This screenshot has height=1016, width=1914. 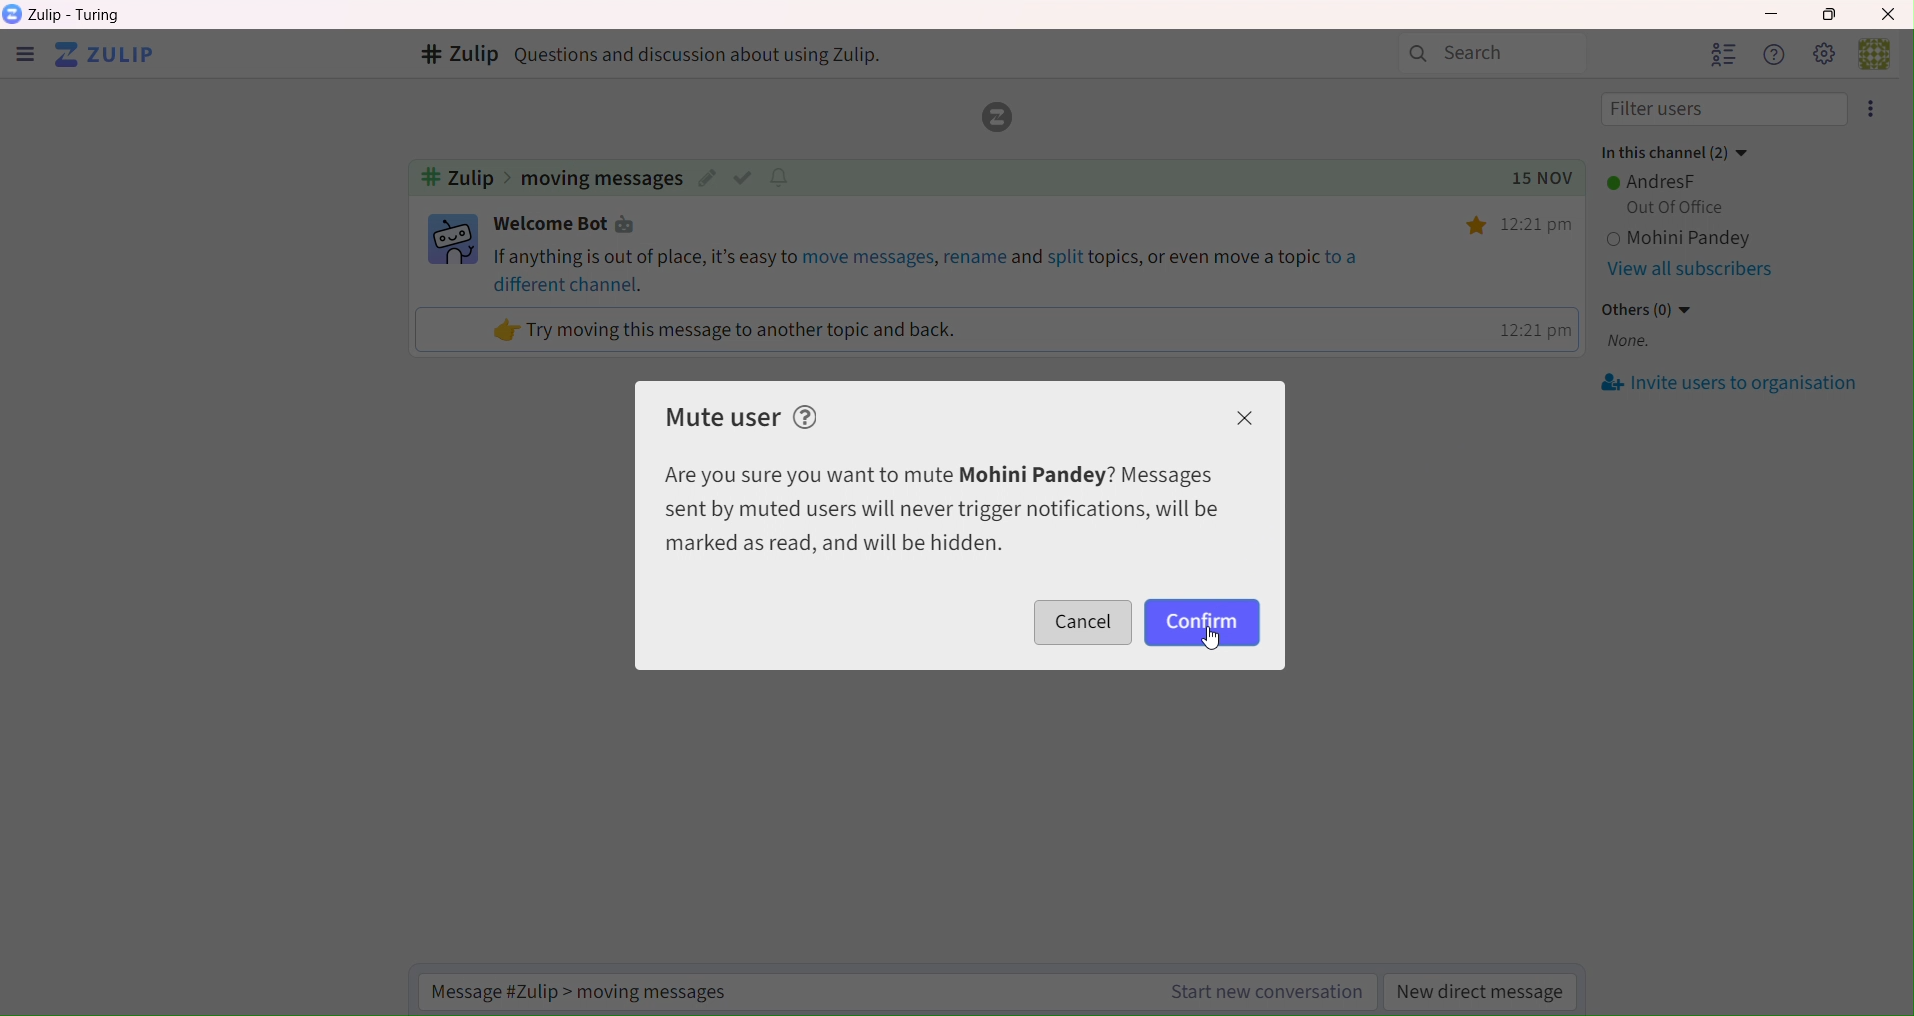 I want to click on Invite users to organization, so click(x=1732, y=384).